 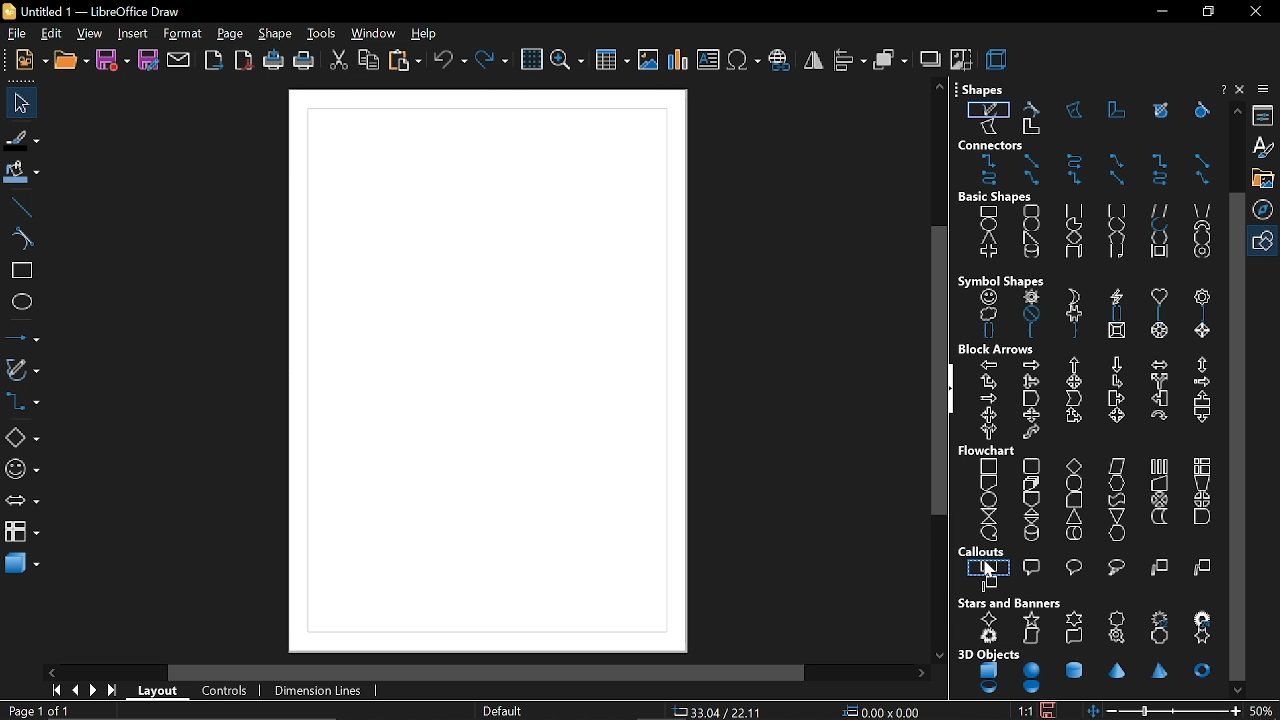 I want to click on insert chart, so click(x=676, y=60).